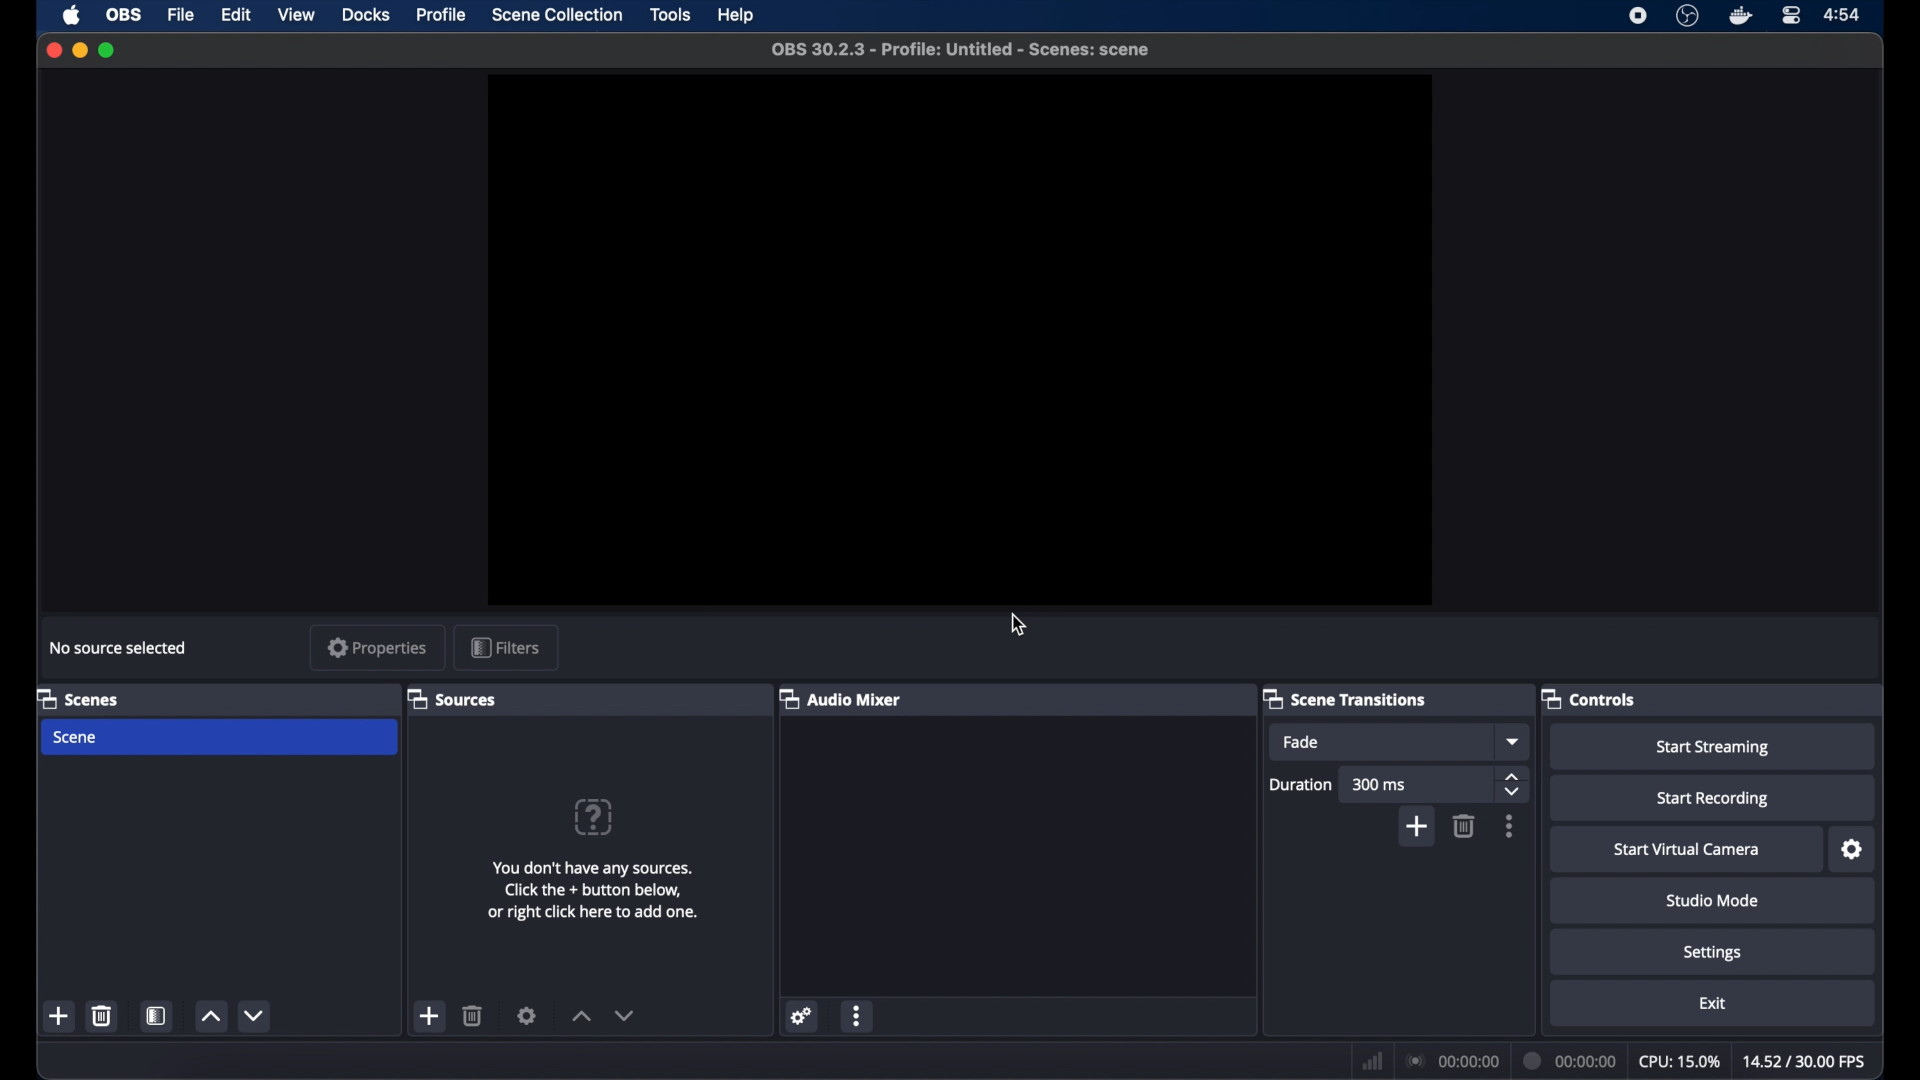  Describe the element at coordinates (1718, 953) in the screenshot. I see `settings` at that location.